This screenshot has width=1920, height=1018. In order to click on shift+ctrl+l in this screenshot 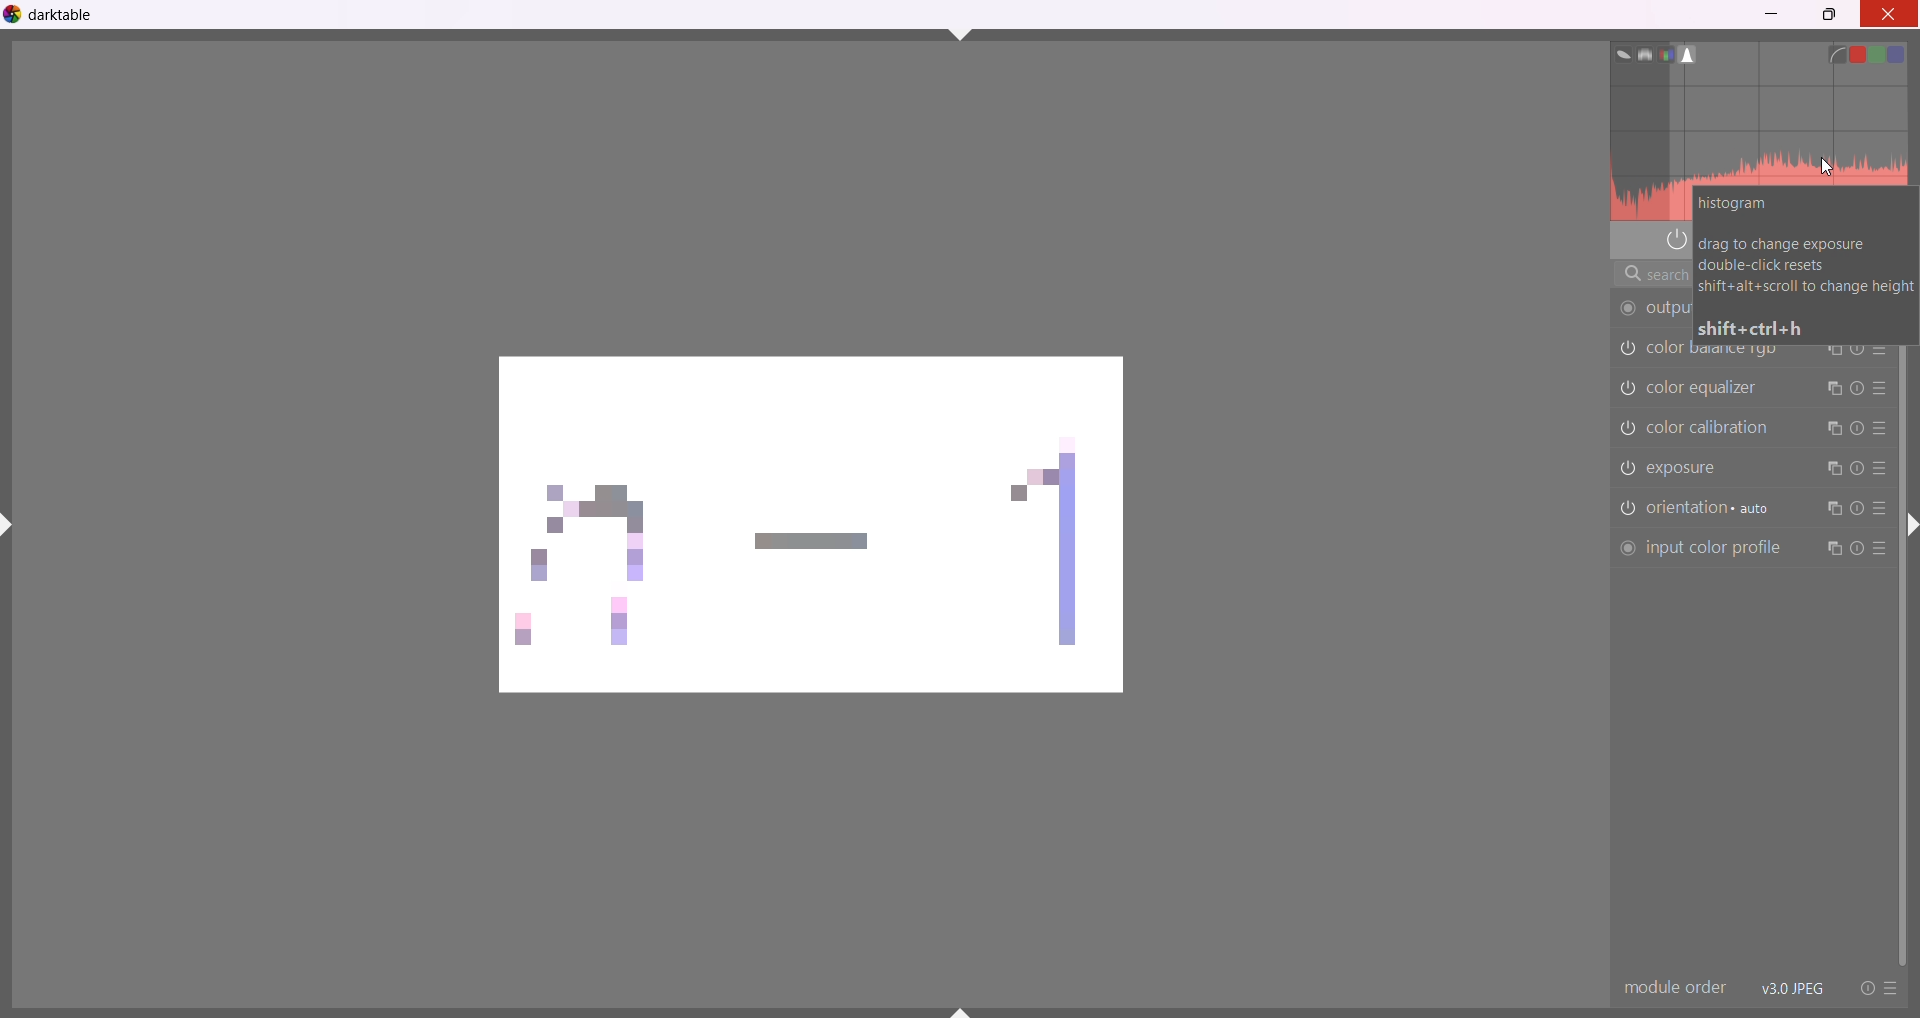, I will do `click(12, 525)`.